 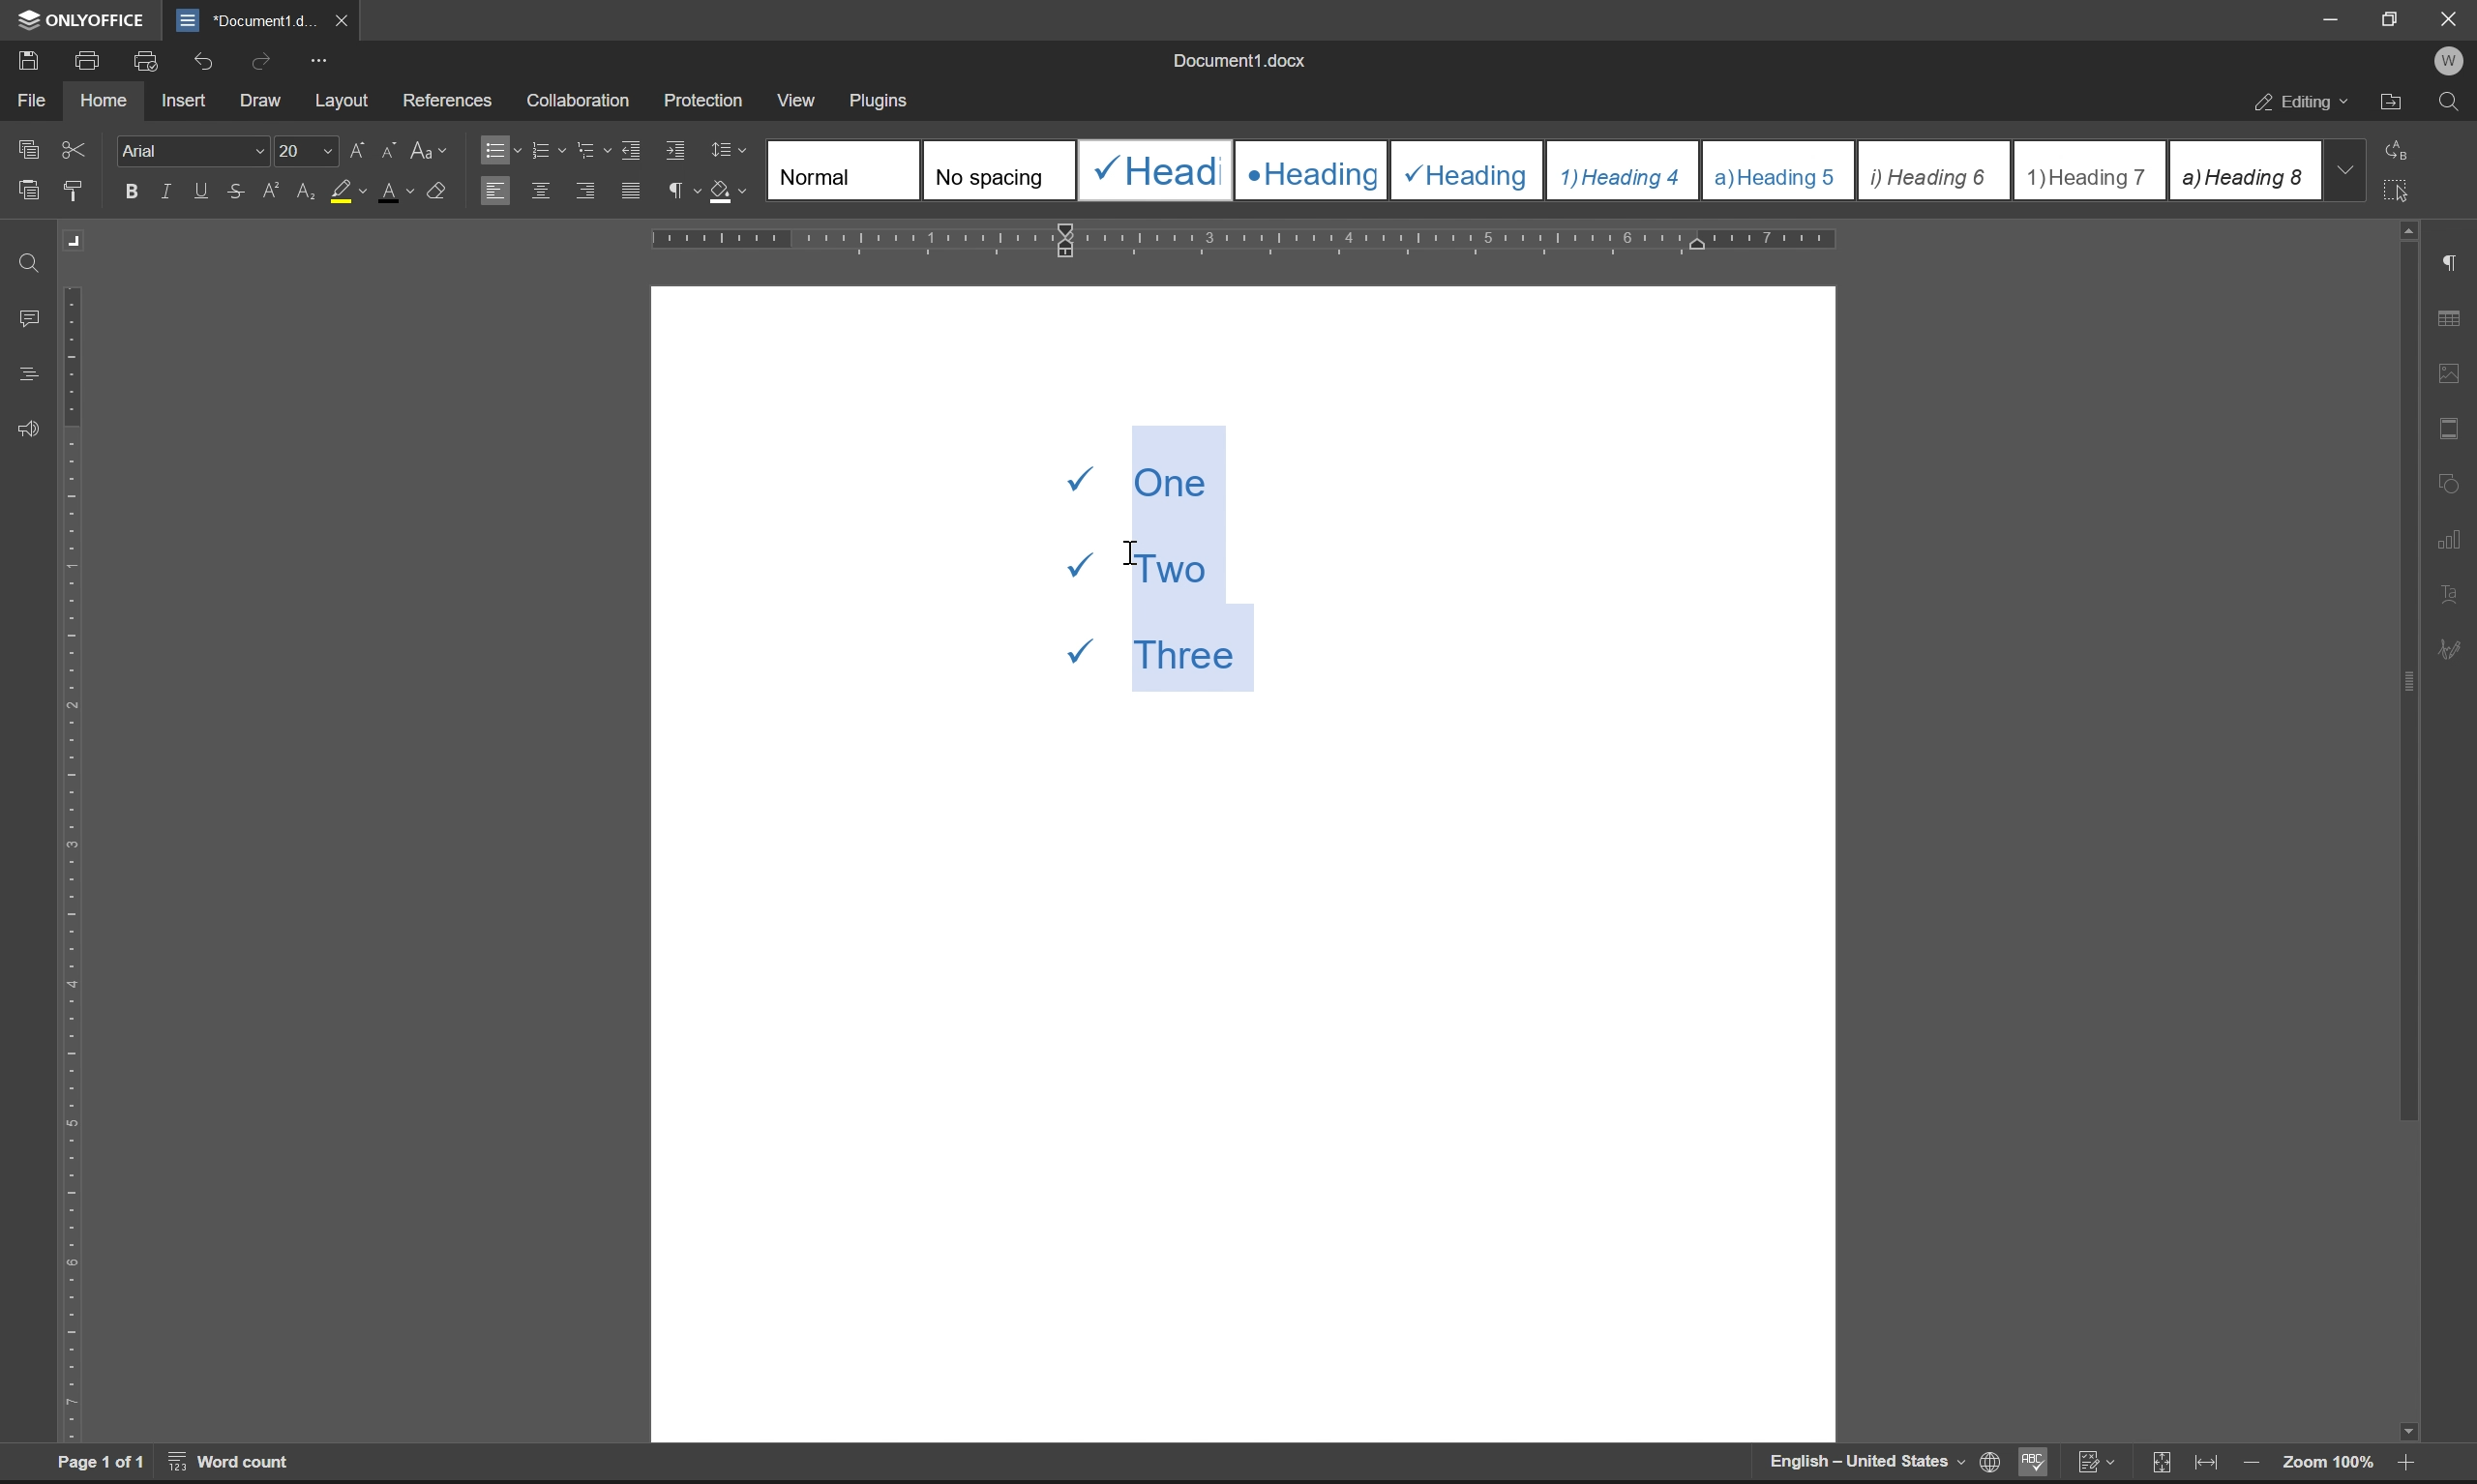 I want to click on bullets, so click(x=499, y=148).